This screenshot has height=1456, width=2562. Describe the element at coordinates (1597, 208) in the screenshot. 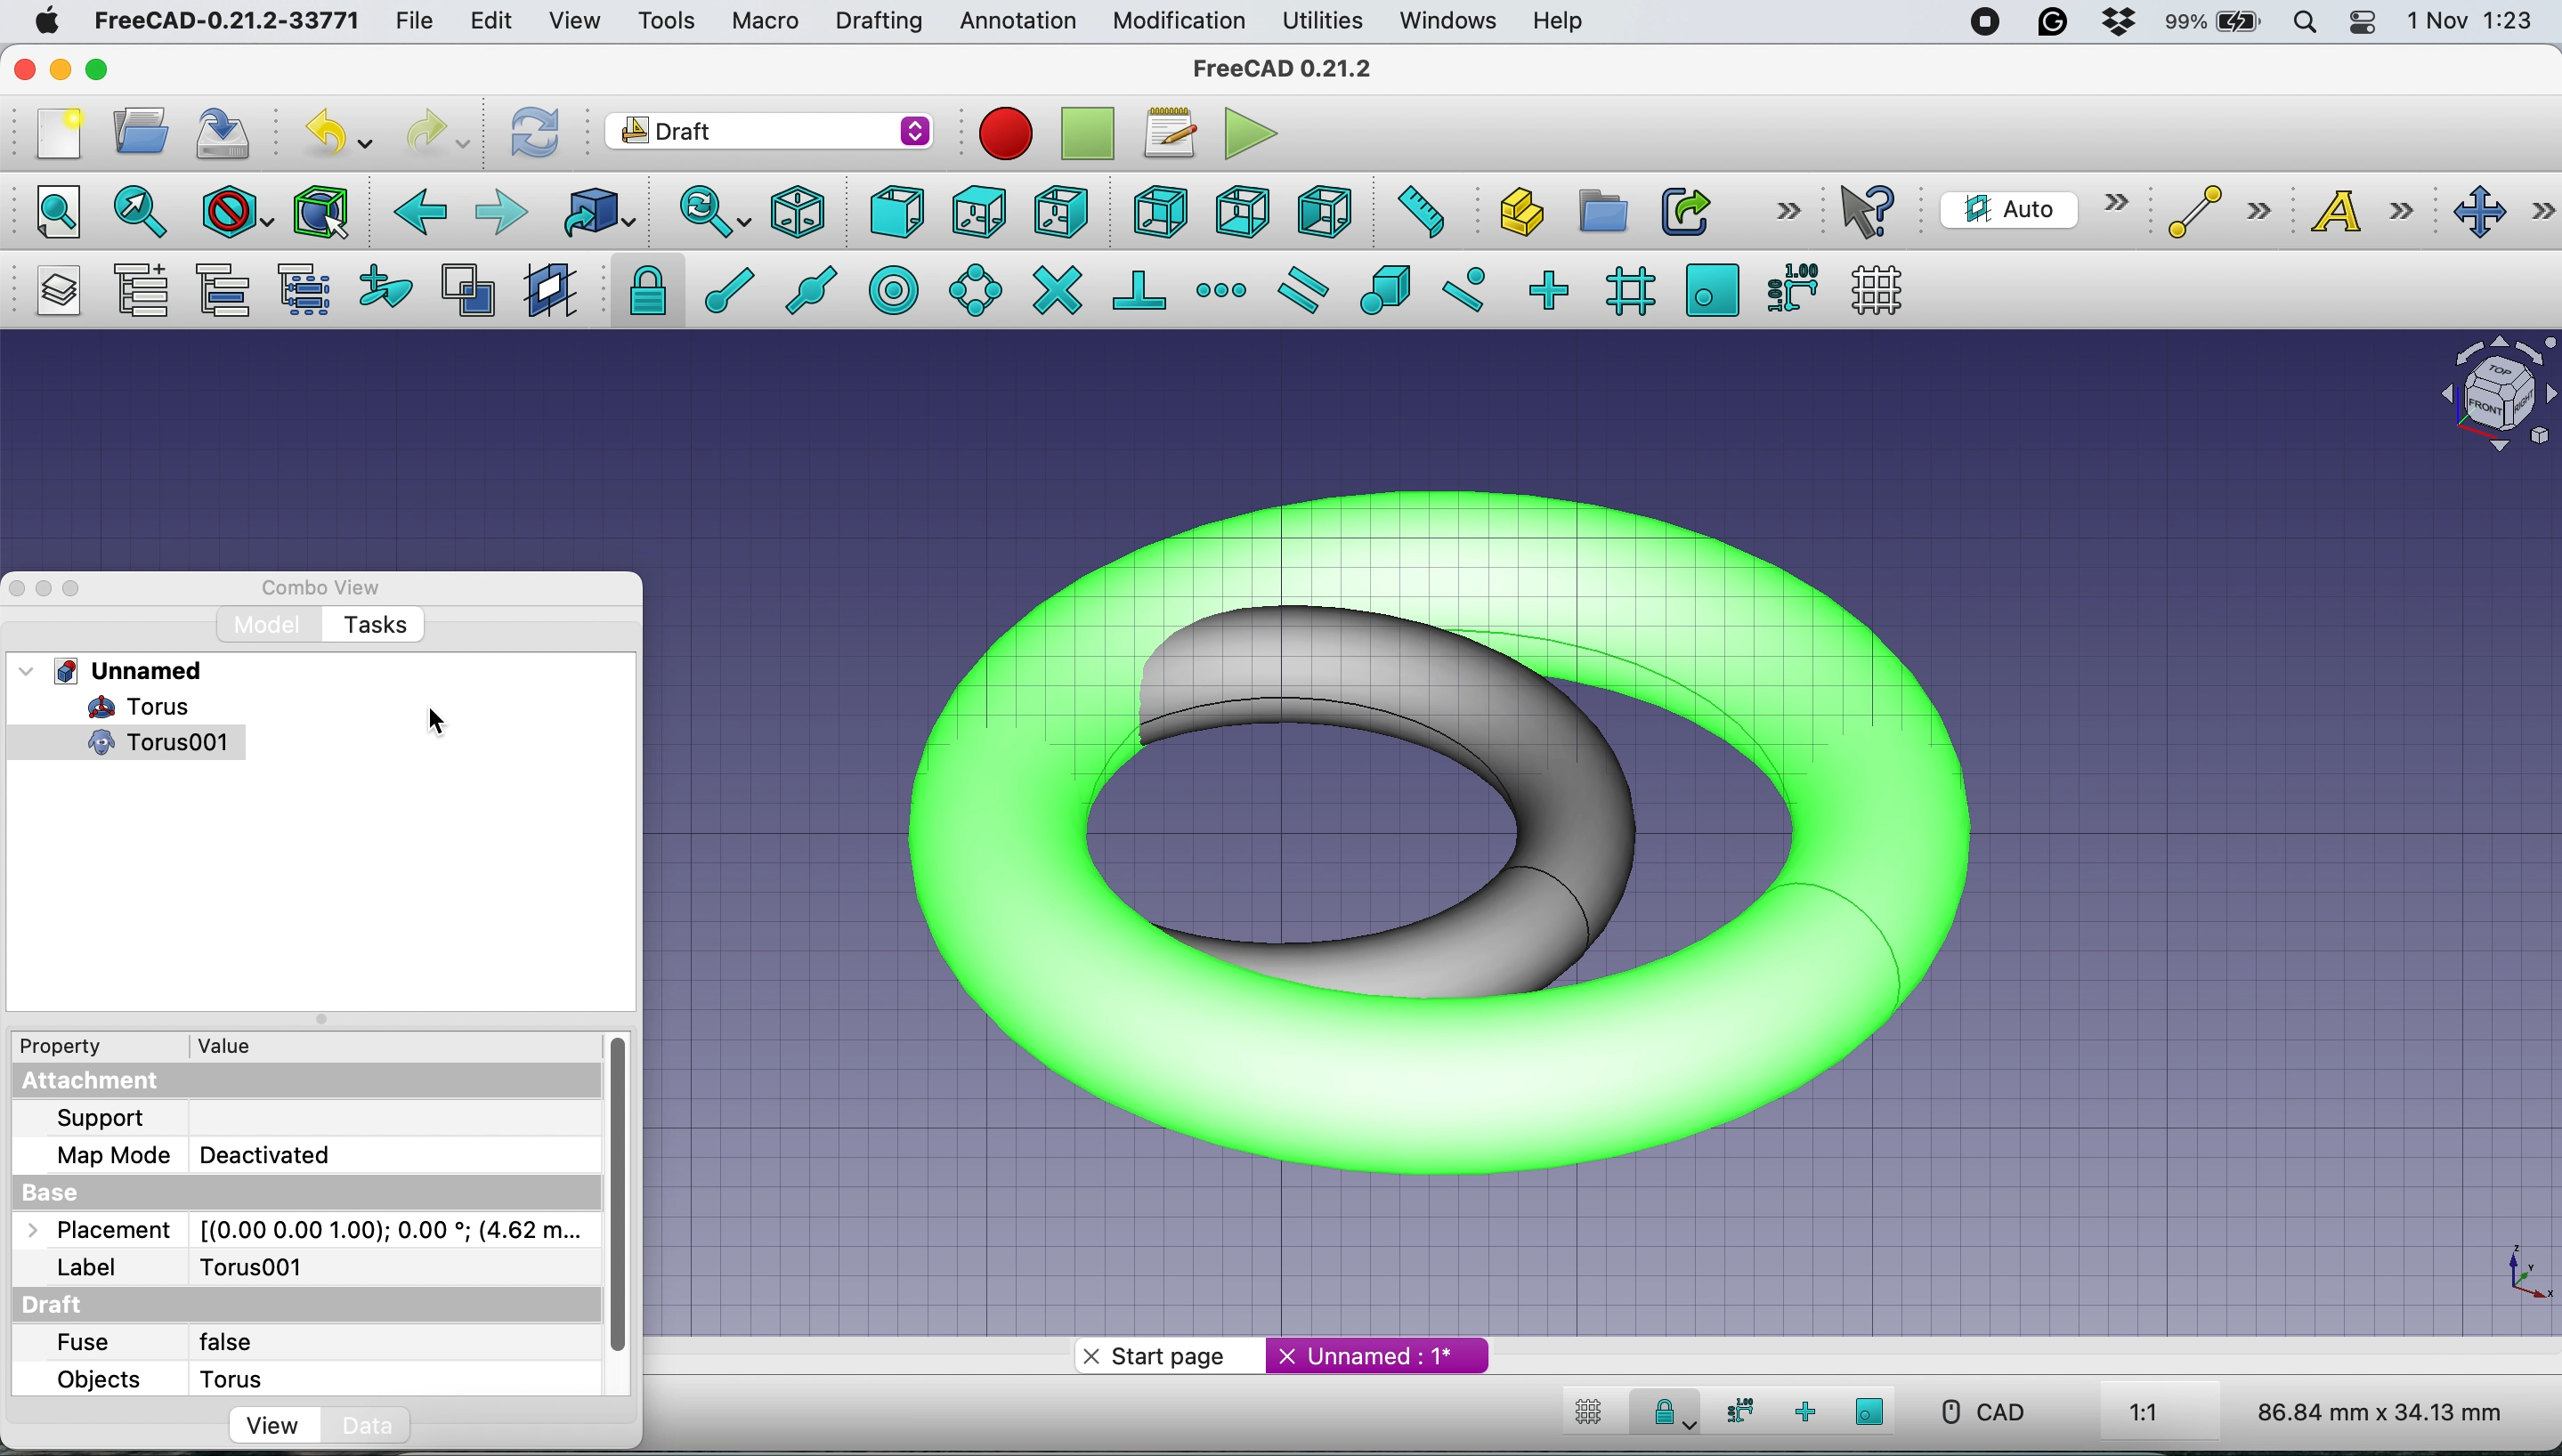

I see `create group` at that location.